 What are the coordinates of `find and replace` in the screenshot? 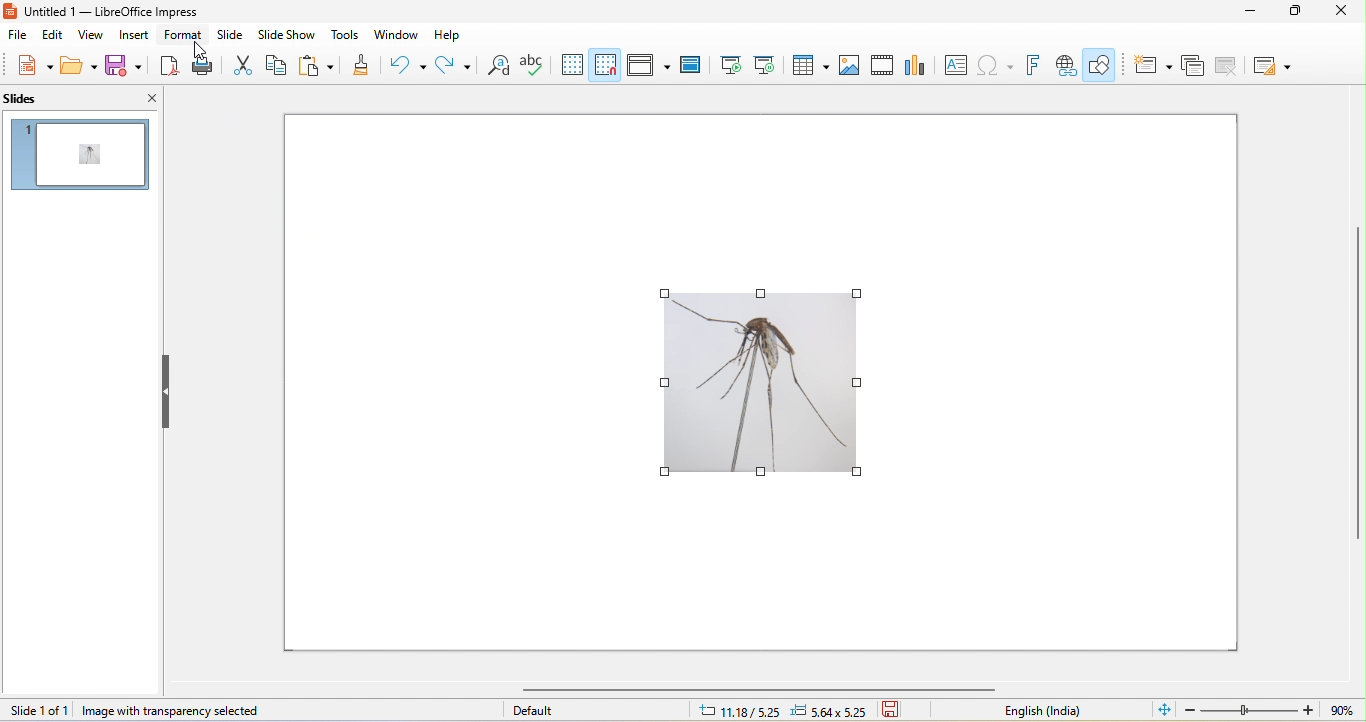 It's located at (498, 64).